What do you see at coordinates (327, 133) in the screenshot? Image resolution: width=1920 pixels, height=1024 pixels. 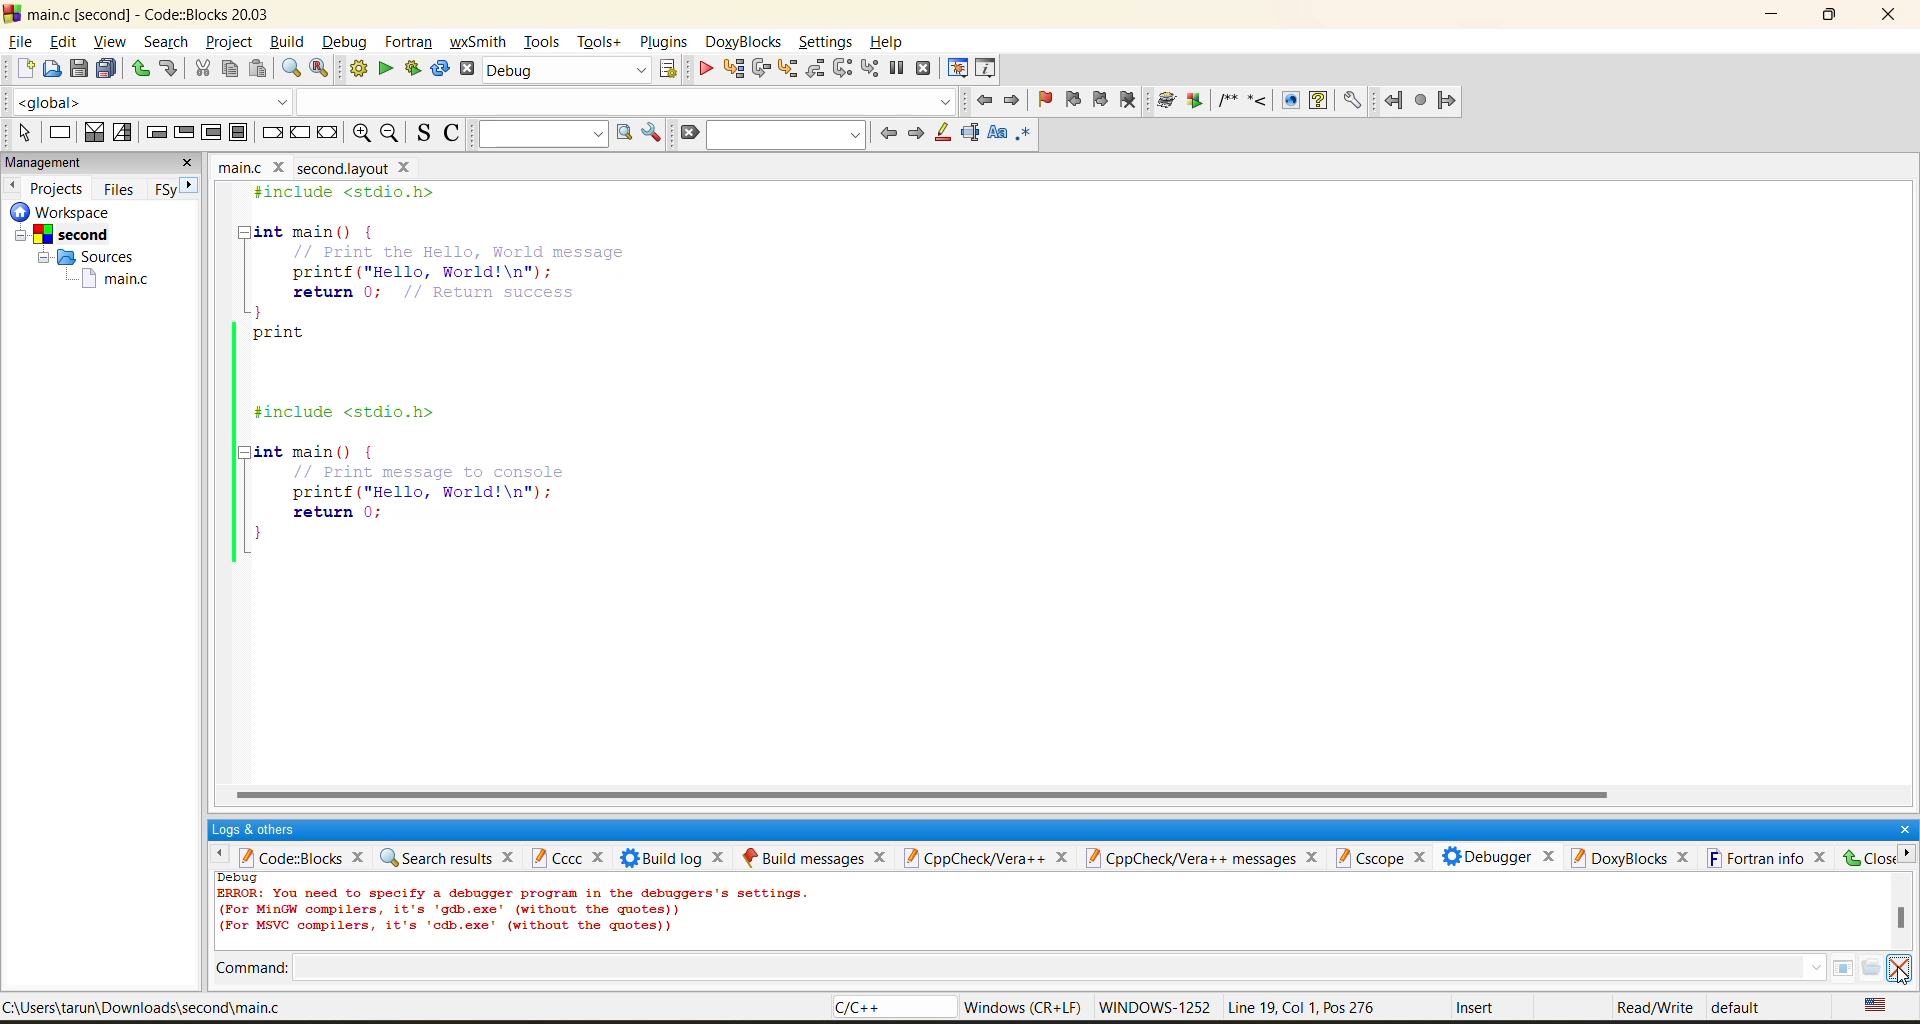 I see `return instruction` at bounding box center [327, 133].